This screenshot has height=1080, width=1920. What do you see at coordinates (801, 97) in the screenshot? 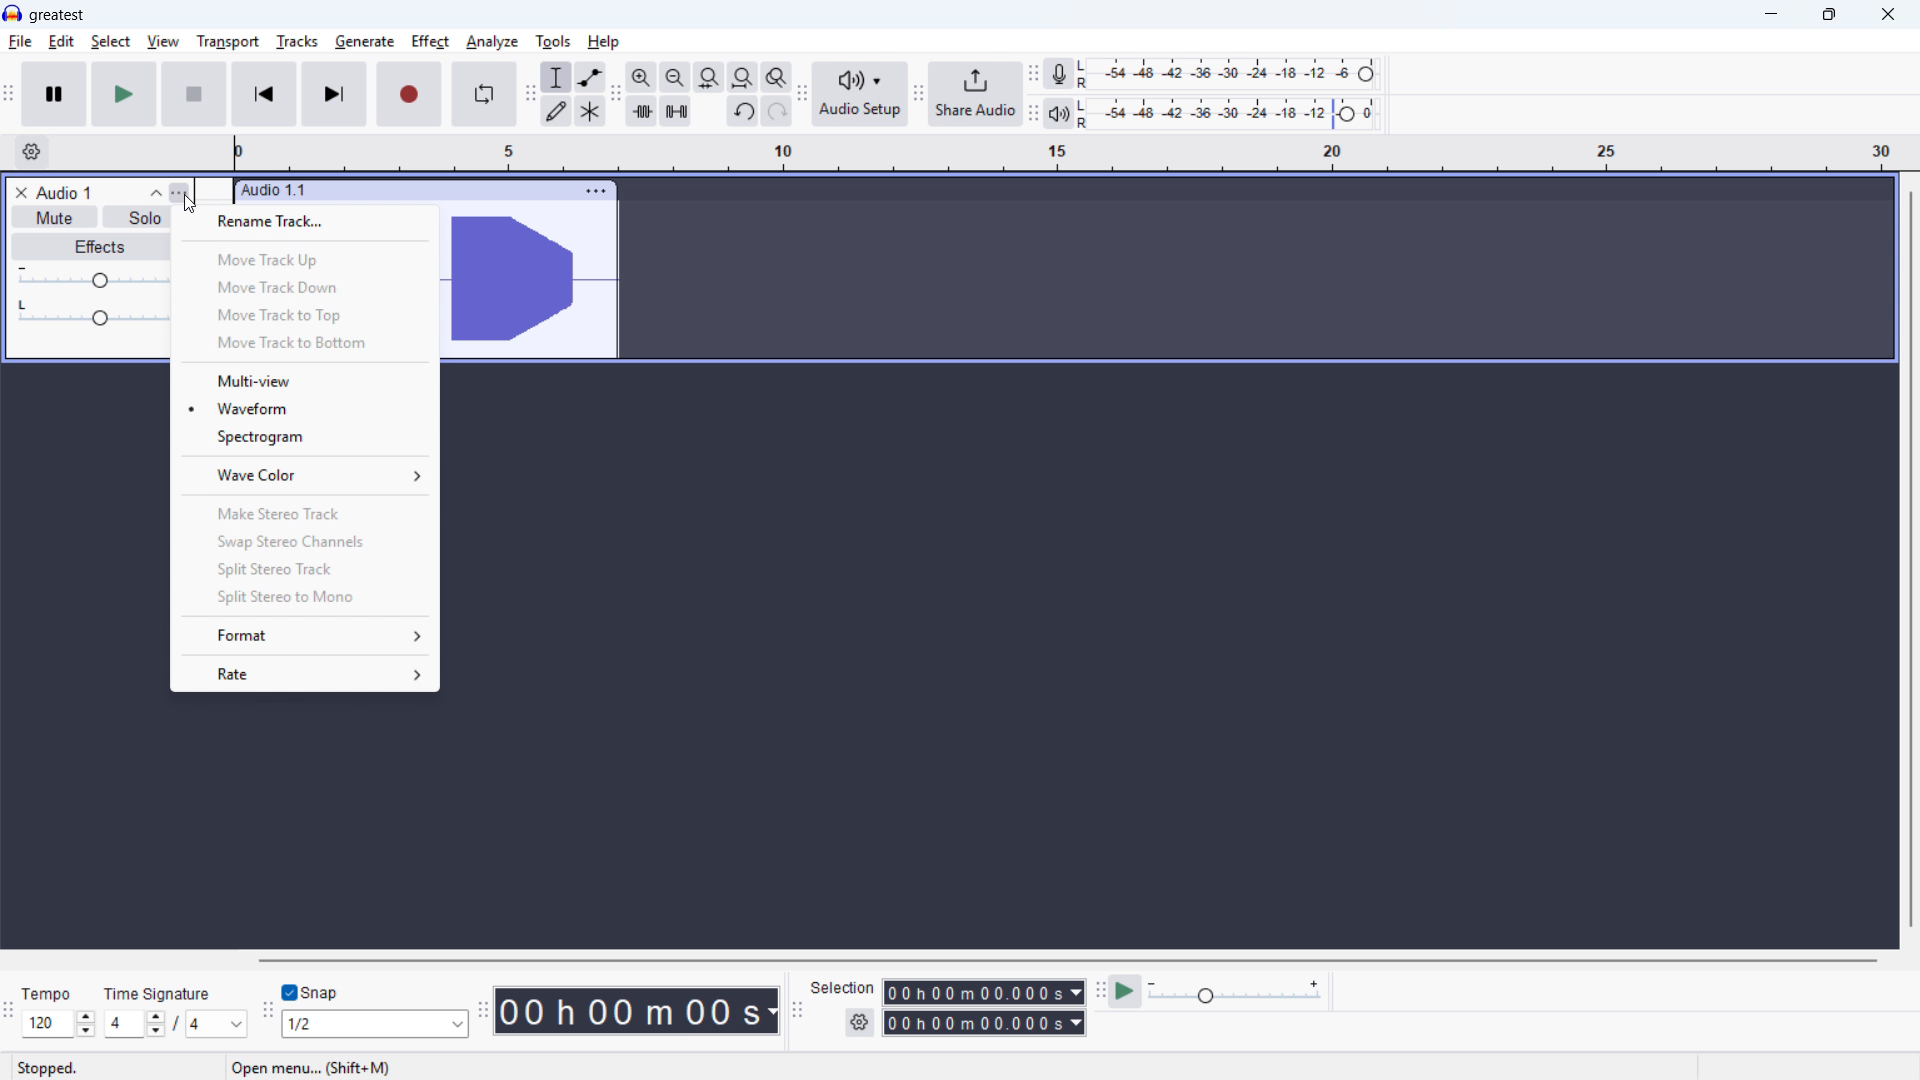
I see `audio setup toolbar` at bounding box center [801, 97].